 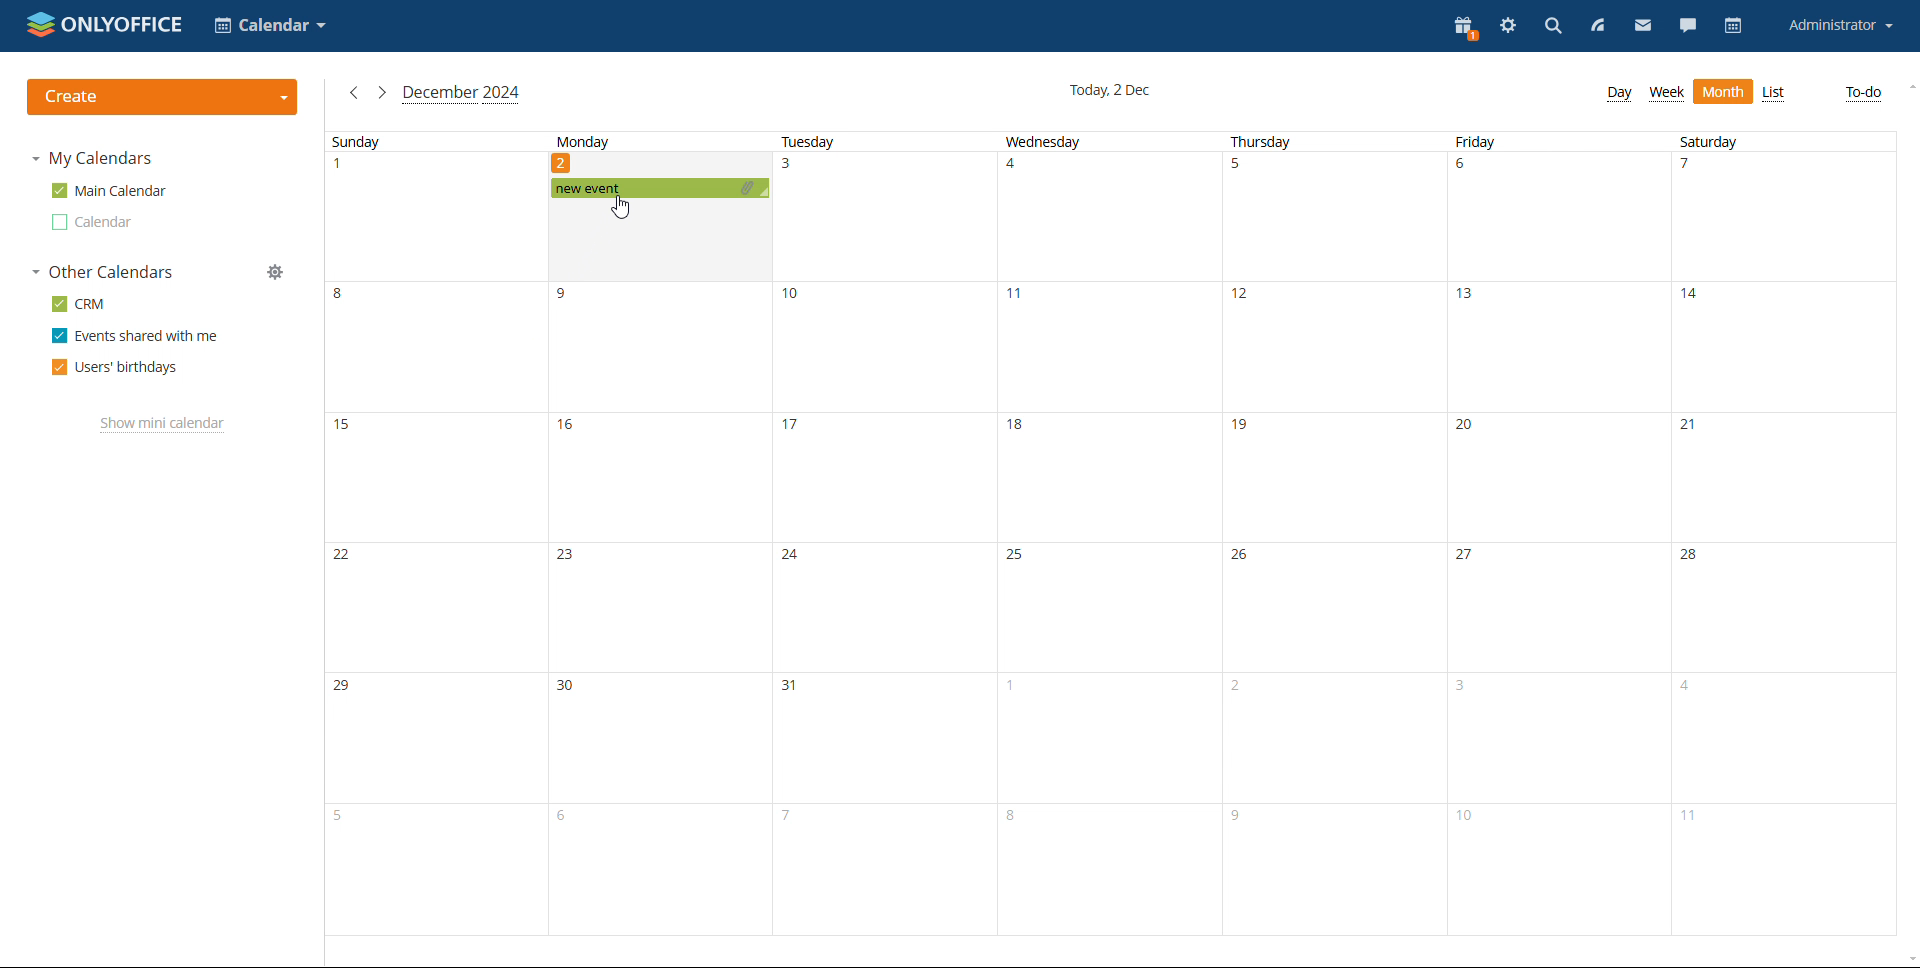 I want to click on 21, so click(x=1692, y=428).